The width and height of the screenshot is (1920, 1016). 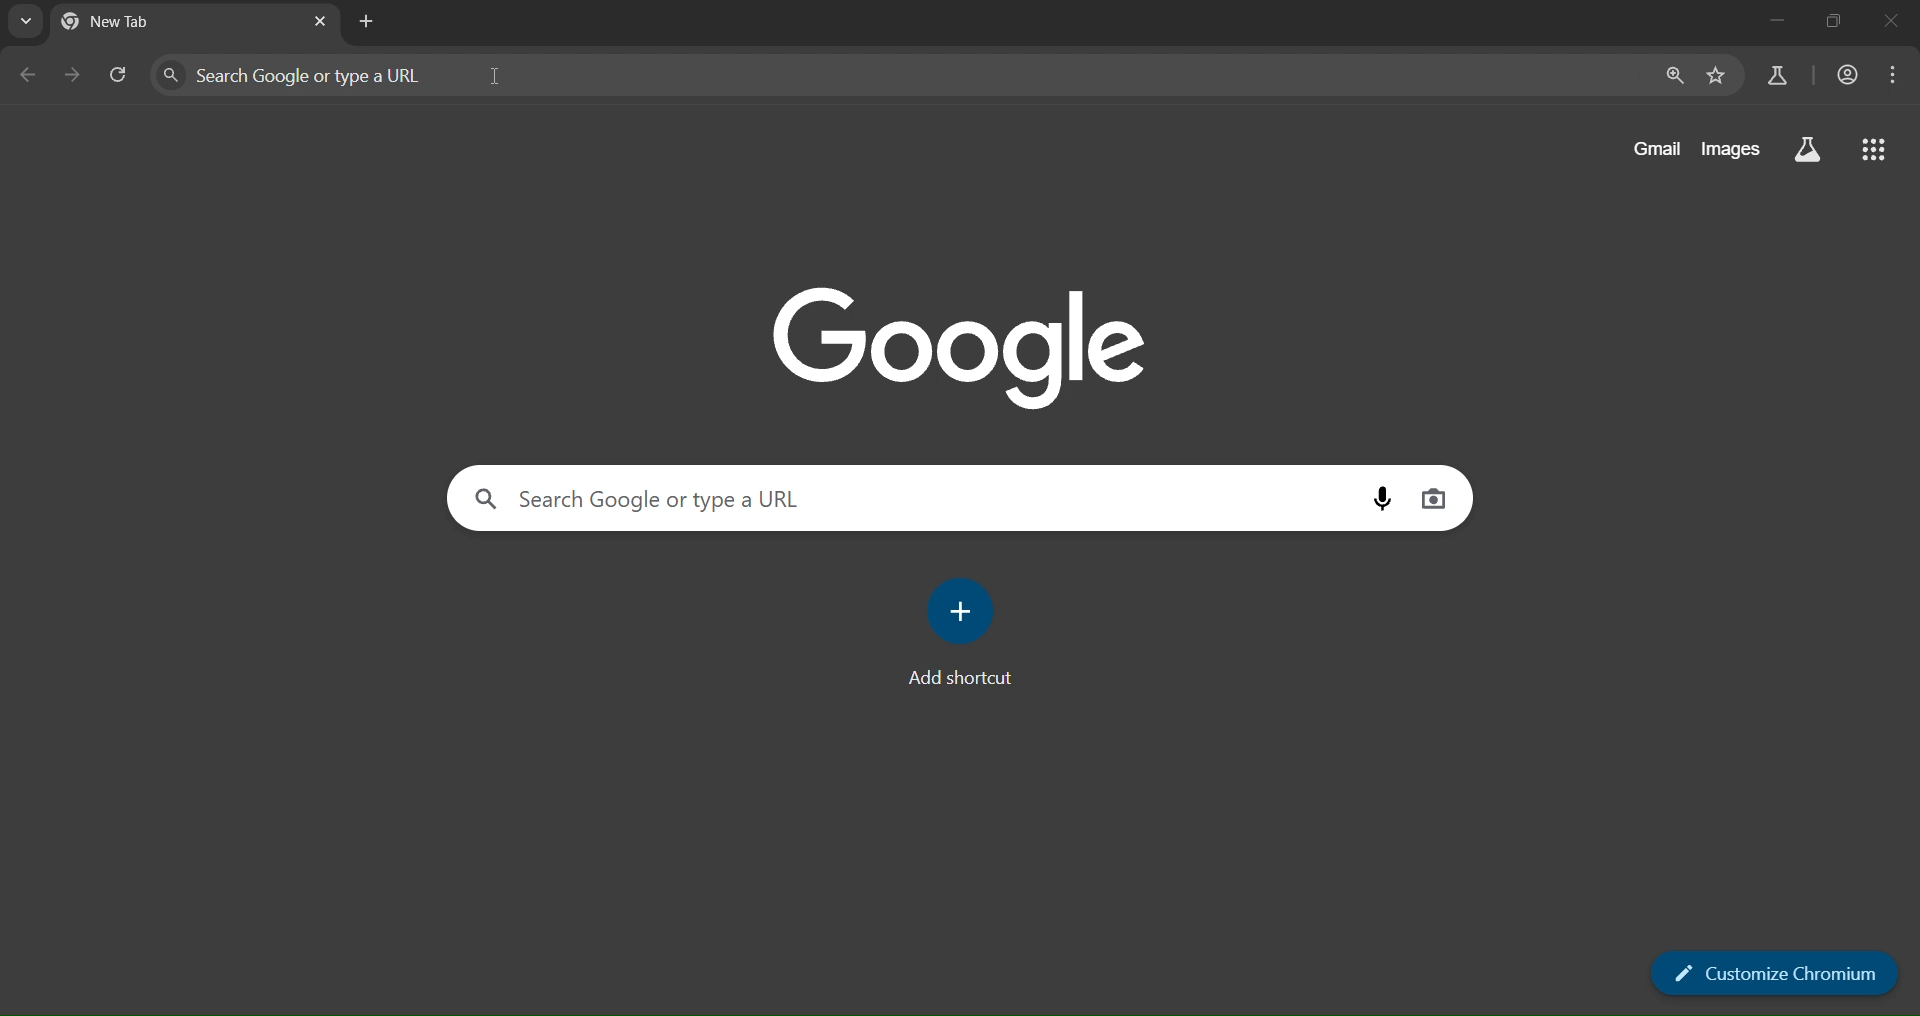 What do you see at coordinates (966, 343) in the screenshot?
I see `google` at bounding box center [966, 343].